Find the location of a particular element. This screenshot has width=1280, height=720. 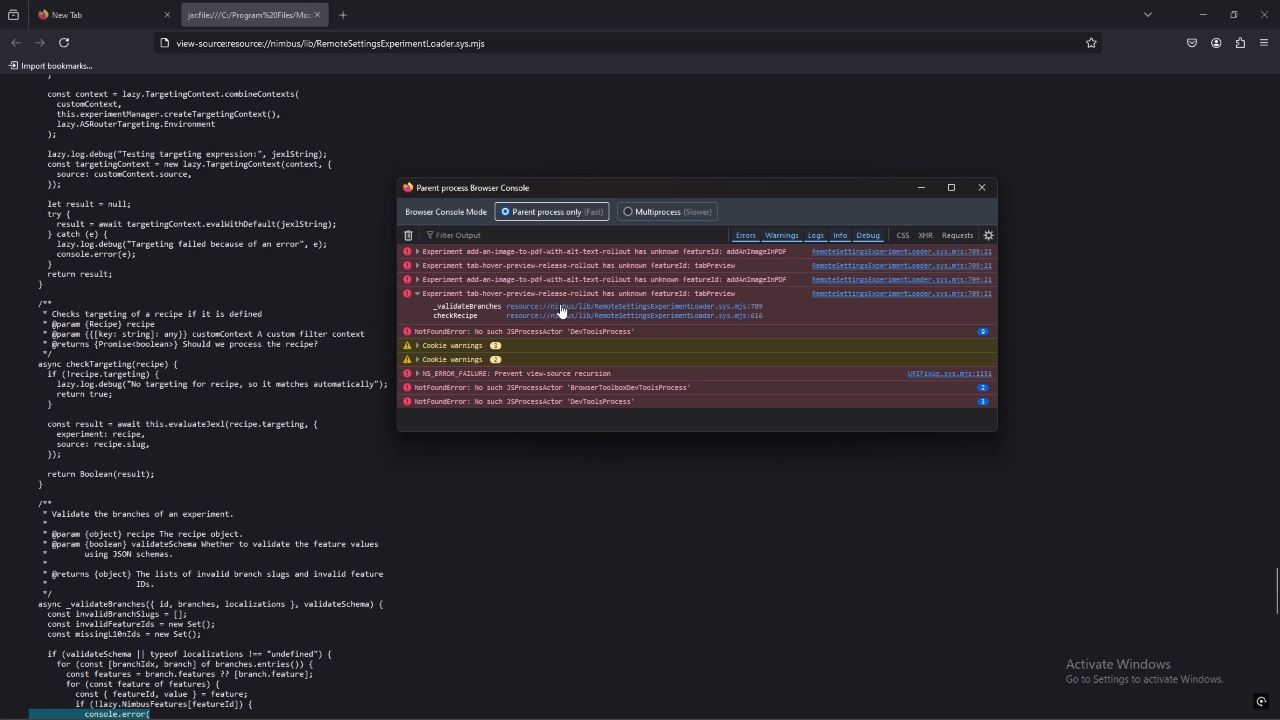

tab is located at coordinates (246, 14).